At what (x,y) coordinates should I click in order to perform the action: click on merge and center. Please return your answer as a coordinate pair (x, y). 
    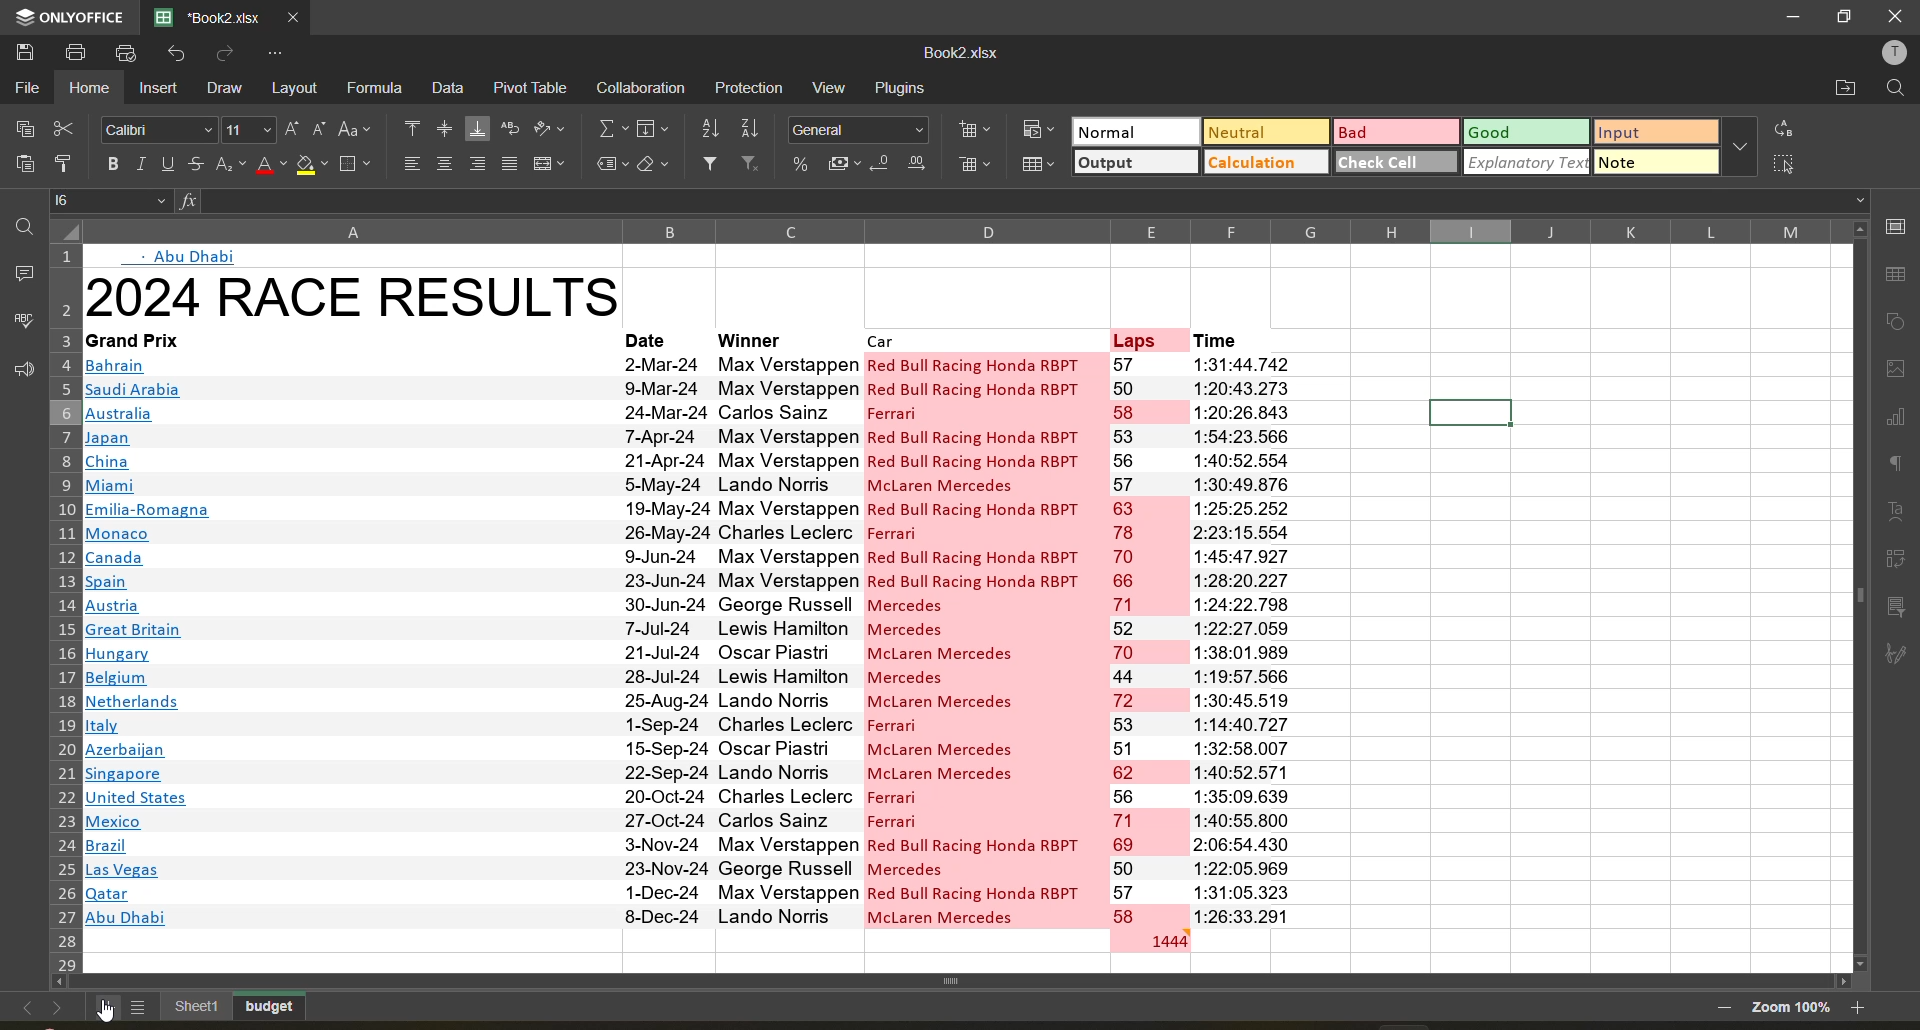
    Looking at the image, I should click on (554, 165).